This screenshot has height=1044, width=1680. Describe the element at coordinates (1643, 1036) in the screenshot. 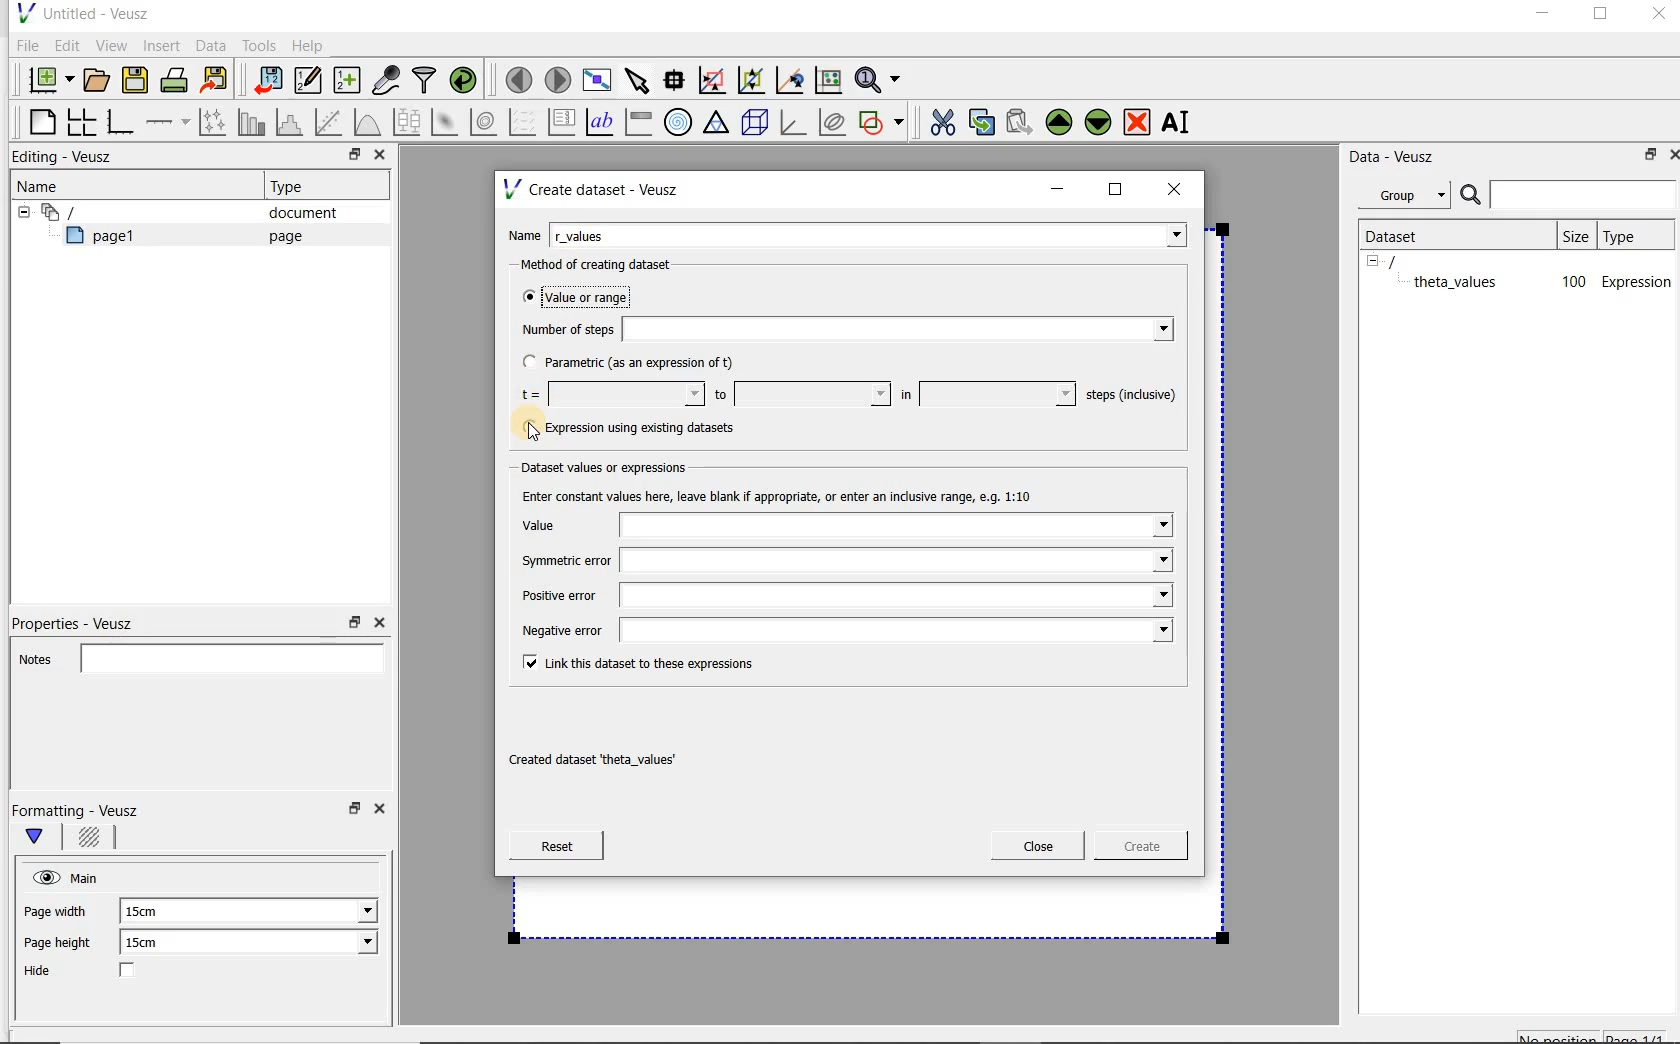

I see `page1/1` at that location.